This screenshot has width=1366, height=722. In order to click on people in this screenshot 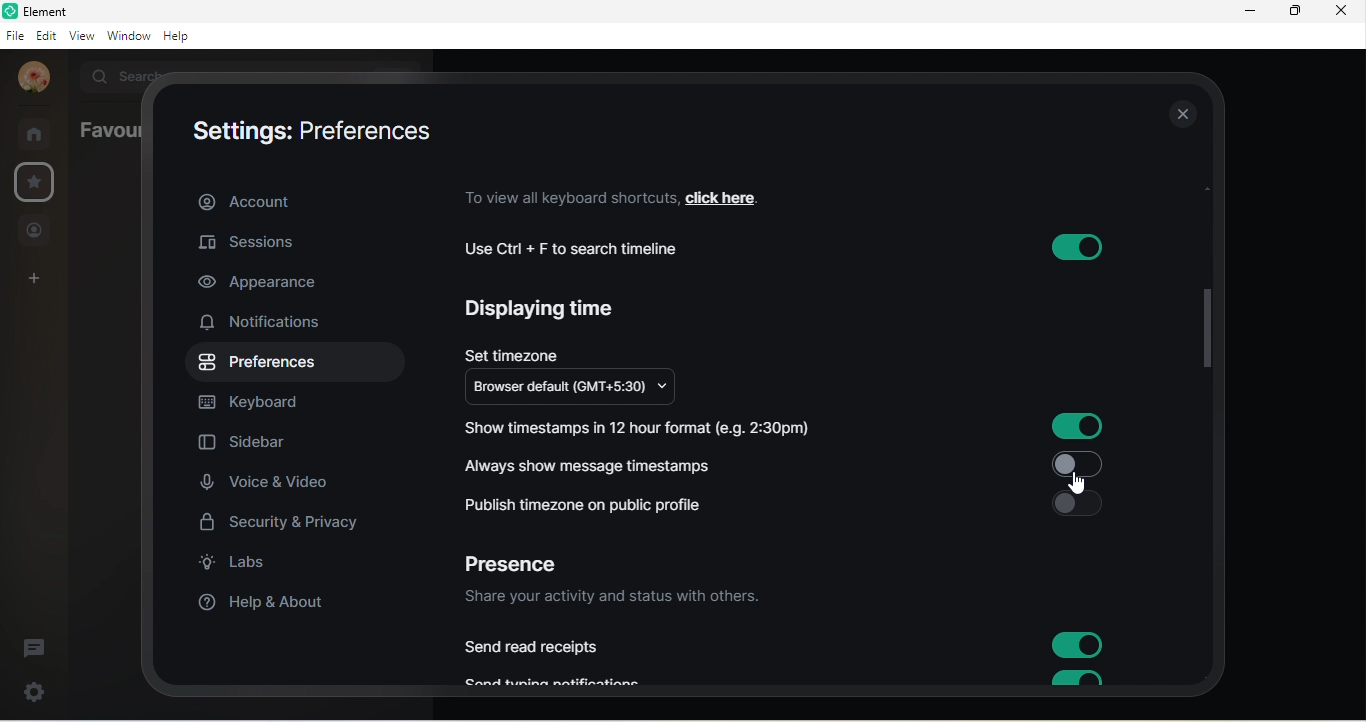, I will do `click(37, 230)`.